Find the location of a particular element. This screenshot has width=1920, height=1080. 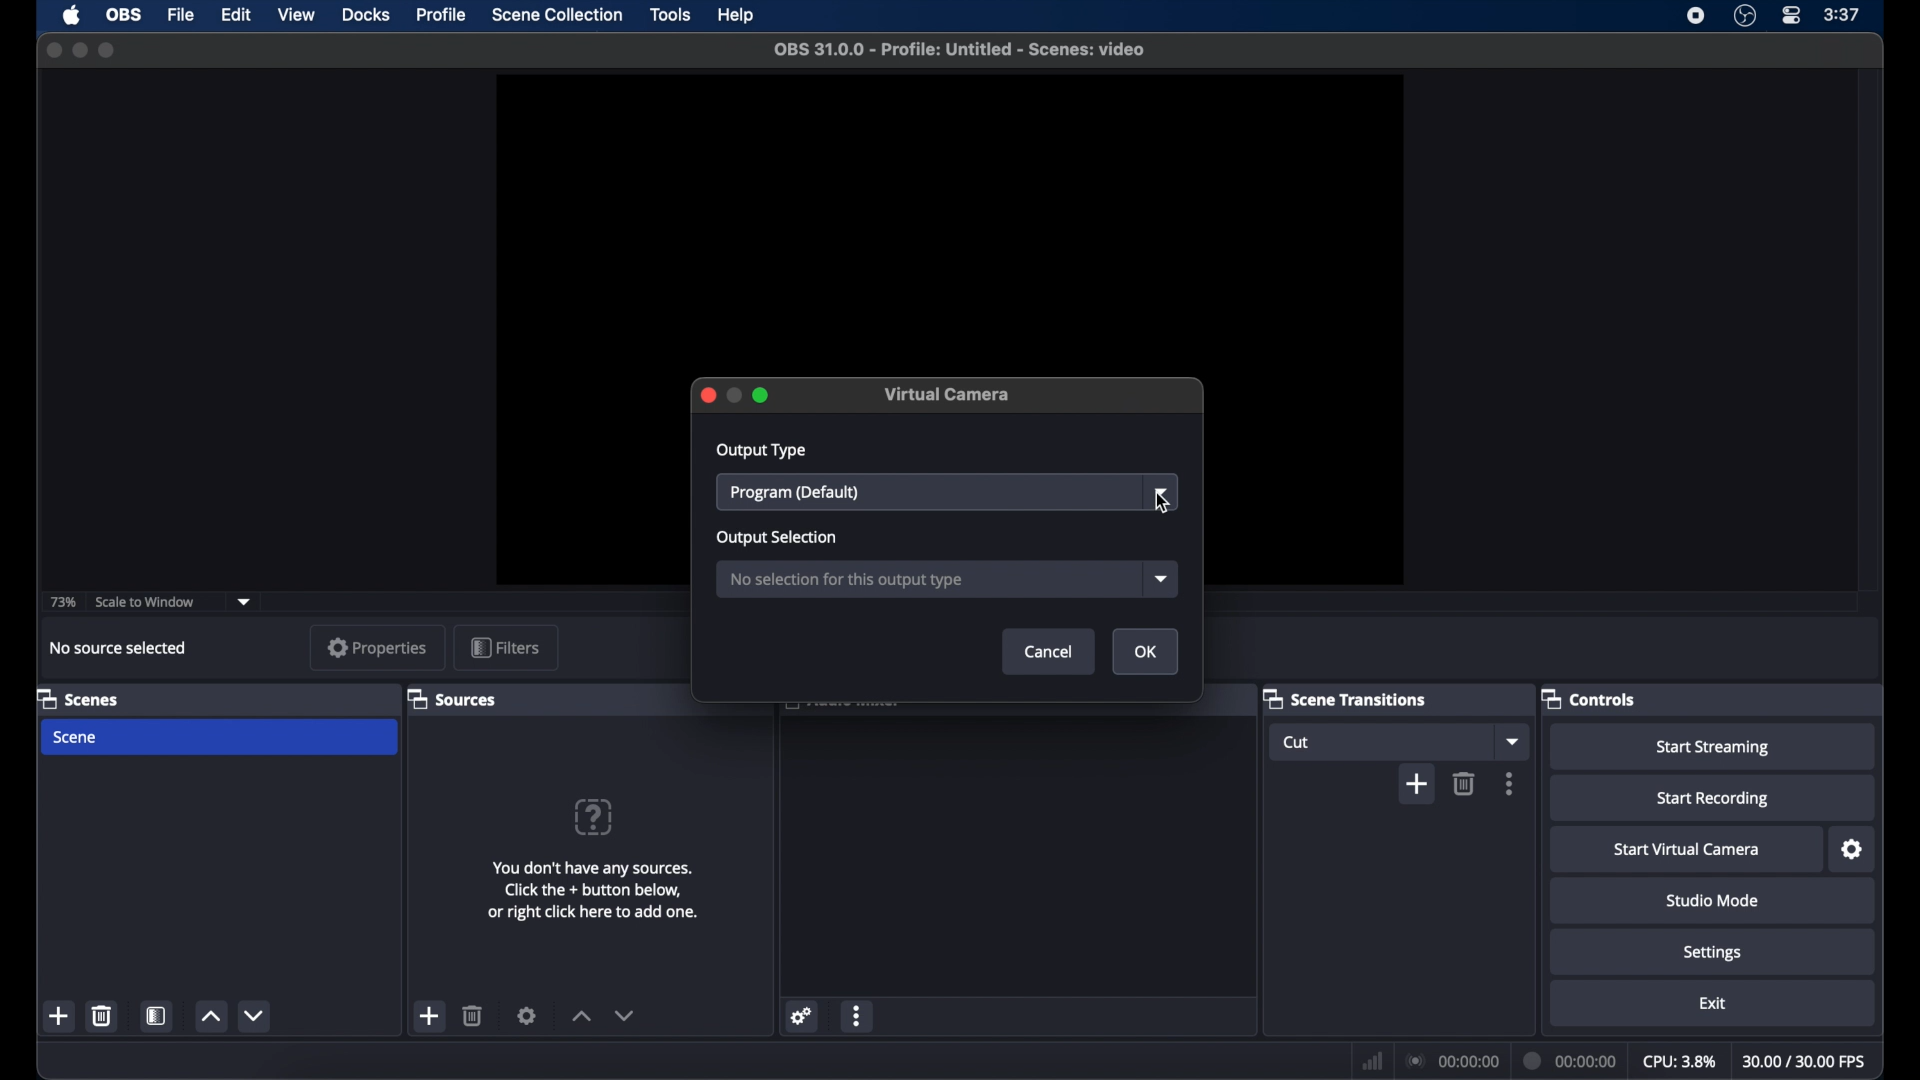

output selection is located at coordinates (776, 537).